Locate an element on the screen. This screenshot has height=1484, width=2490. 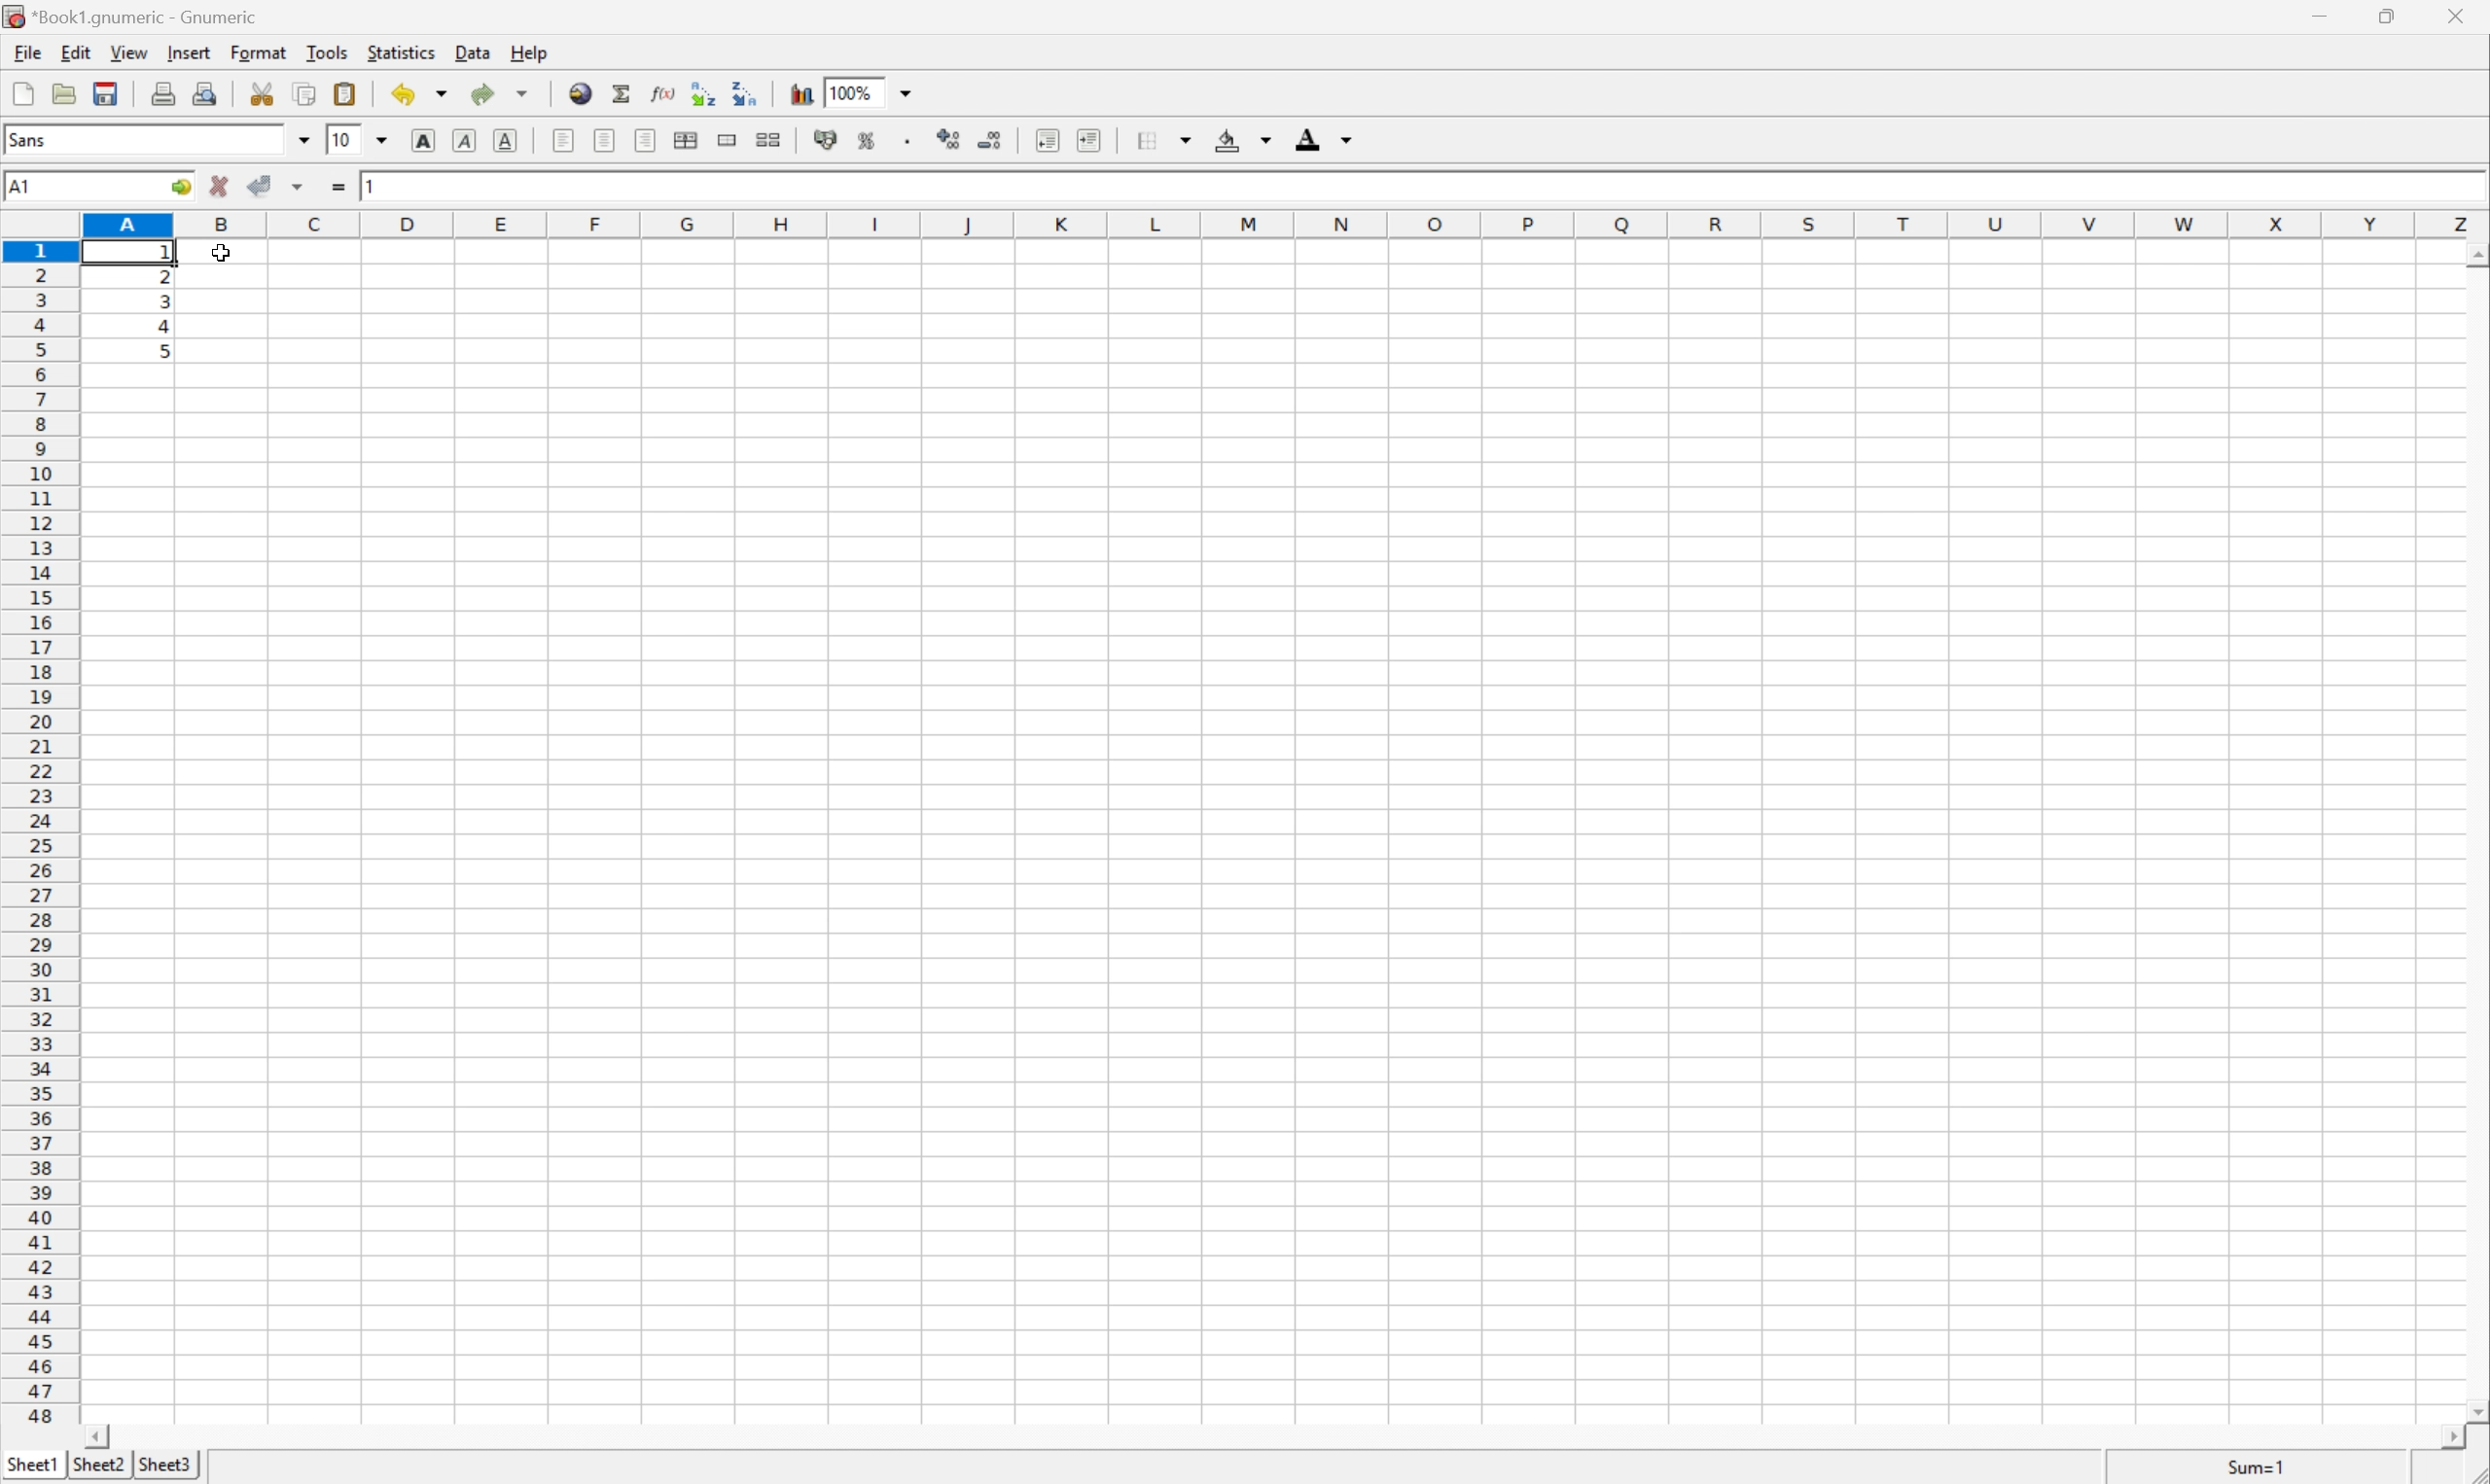
Data is located at coordinates (475, 52).